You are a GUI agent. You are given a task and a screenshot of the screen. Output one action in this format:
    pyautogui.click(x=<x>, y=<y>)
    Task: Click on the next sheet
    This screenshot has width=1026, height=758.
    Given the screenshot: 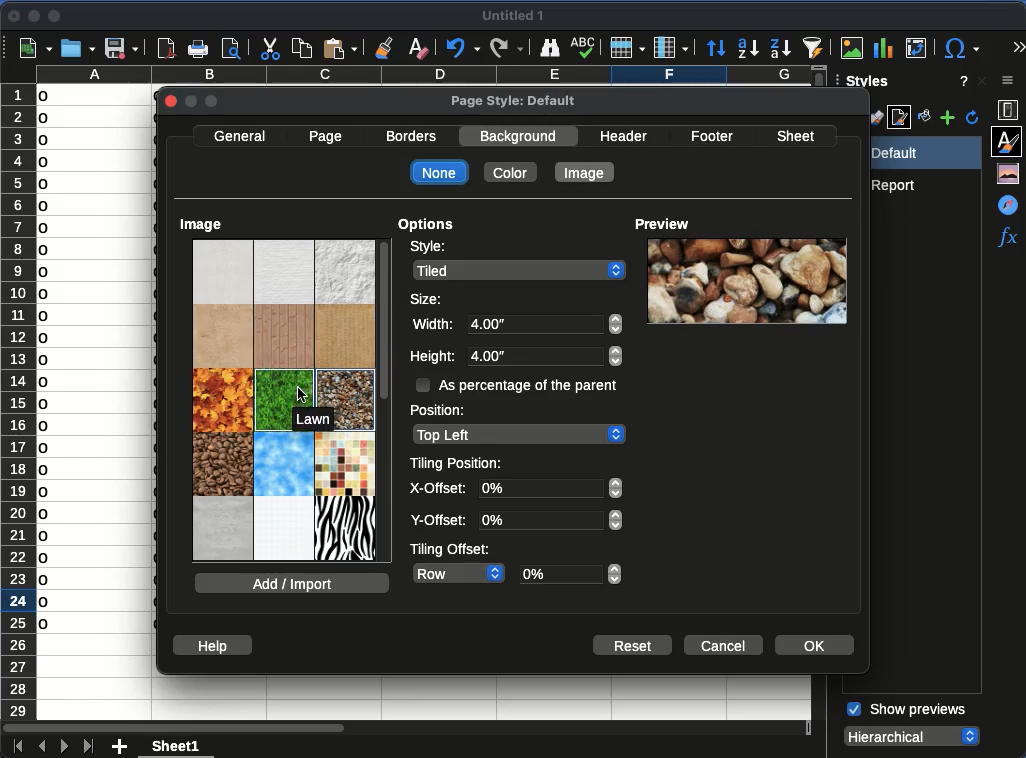 What is the action you would take?
    pyautogui.click(x=62, y=747)
    